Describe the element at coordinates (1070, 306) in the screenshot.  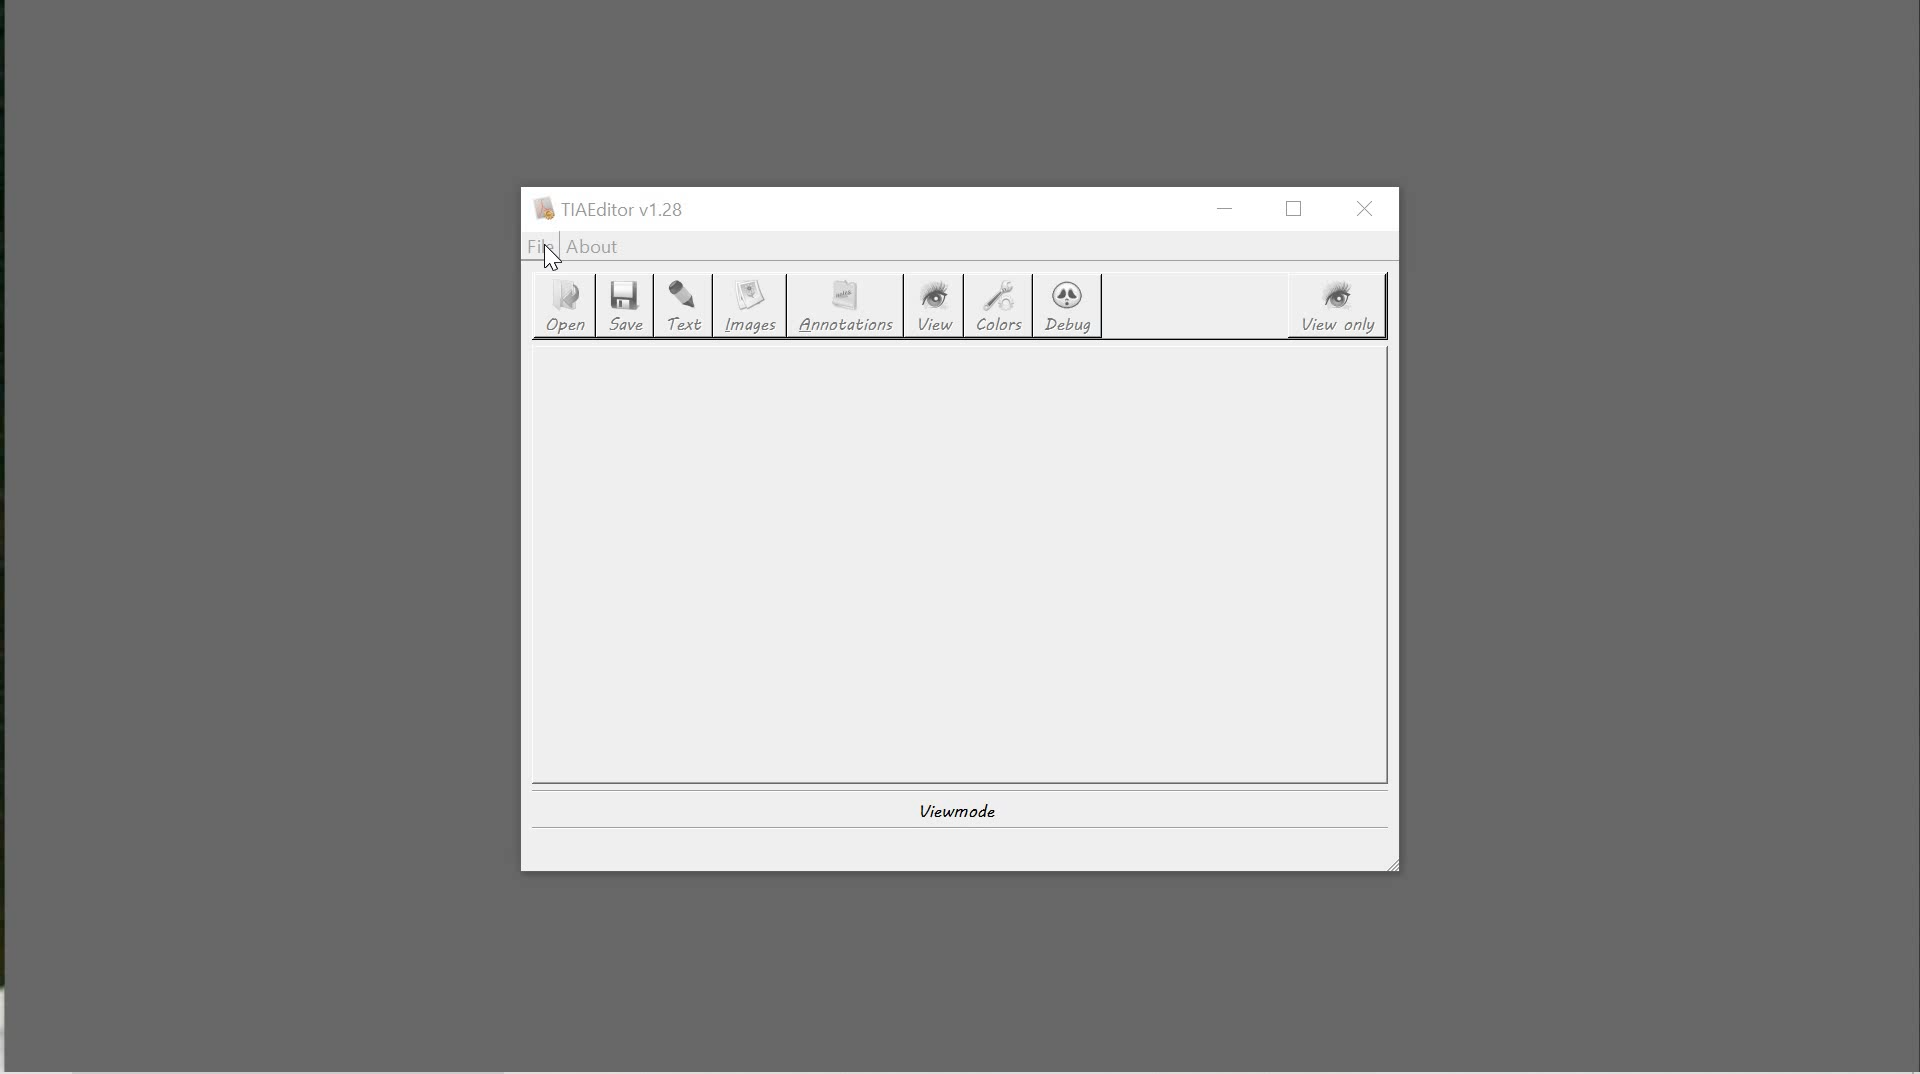
I see `debug` at that location.